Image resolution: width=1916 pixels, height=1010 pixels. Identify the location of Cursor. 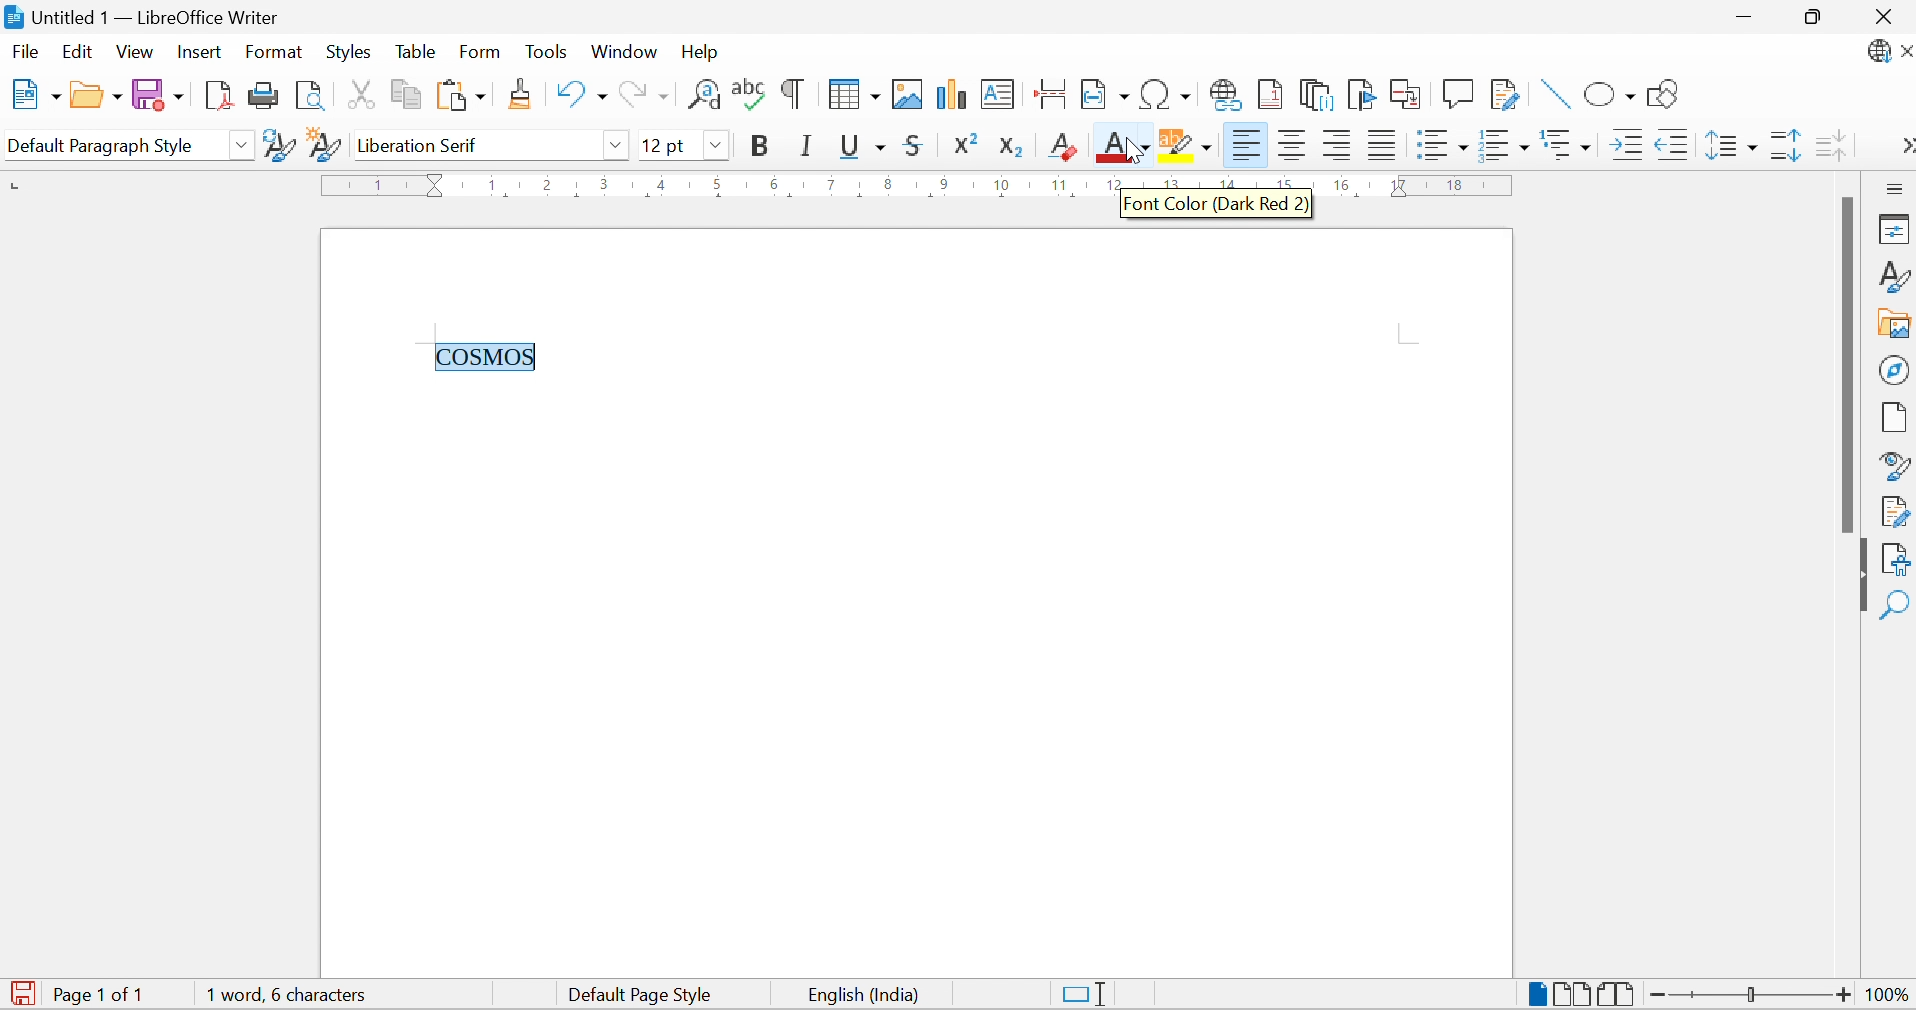
(1130, 149).